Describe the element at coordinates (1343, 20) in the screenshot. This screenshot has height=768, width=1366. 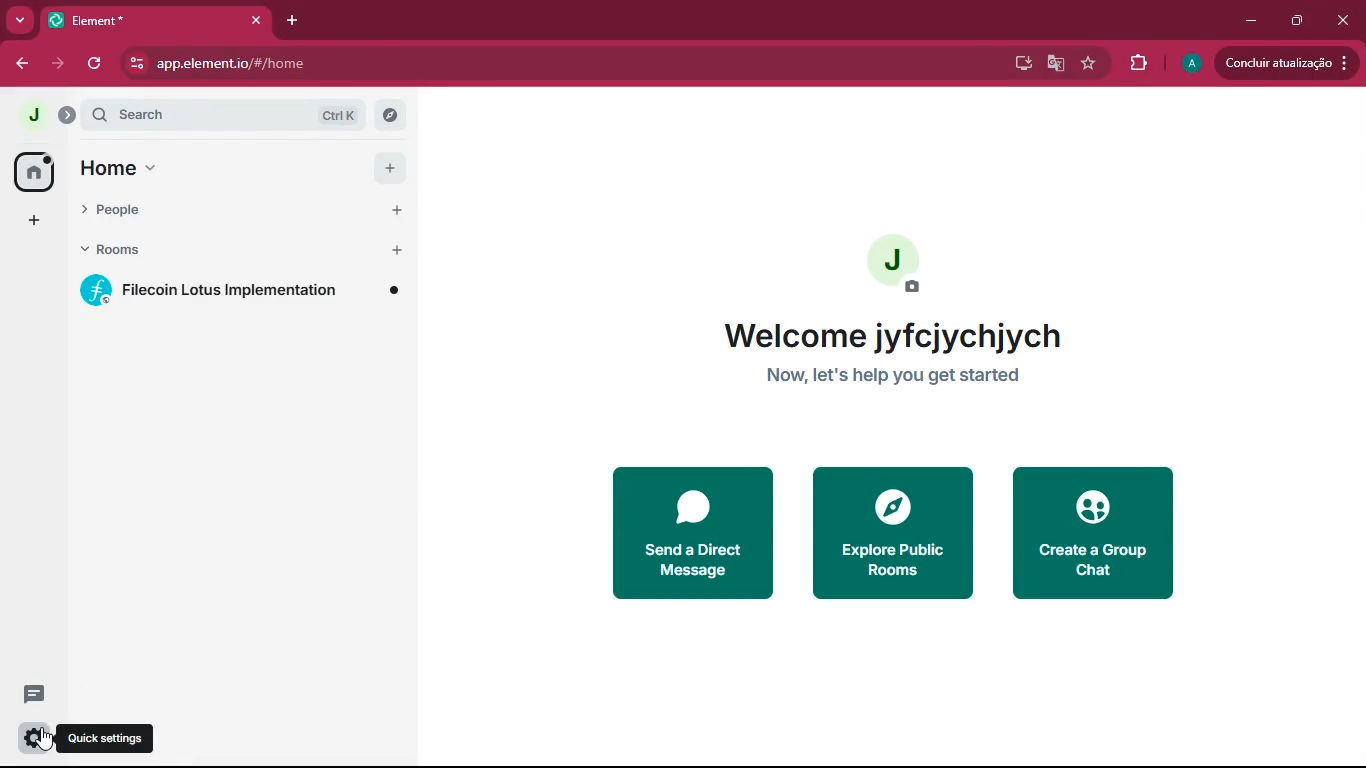
I see `close` at that location.